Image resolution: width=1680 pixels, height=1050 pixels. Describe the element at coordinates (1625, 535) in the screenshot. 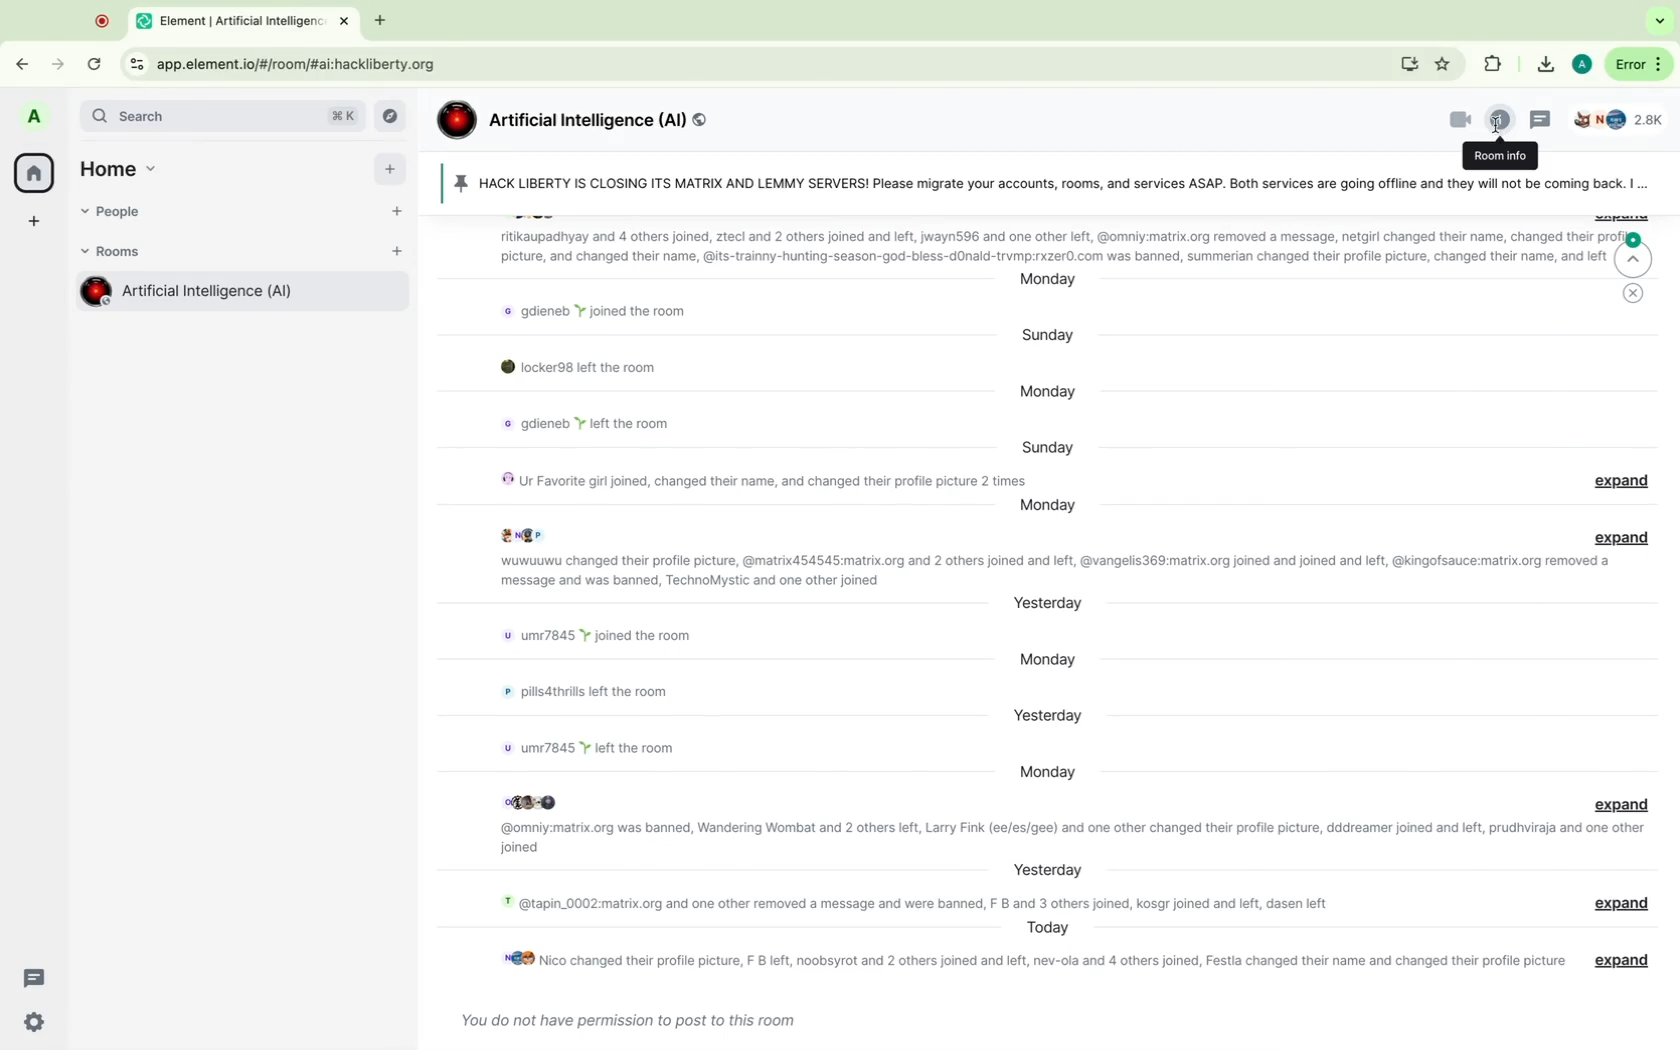

I see `expand` at that location.